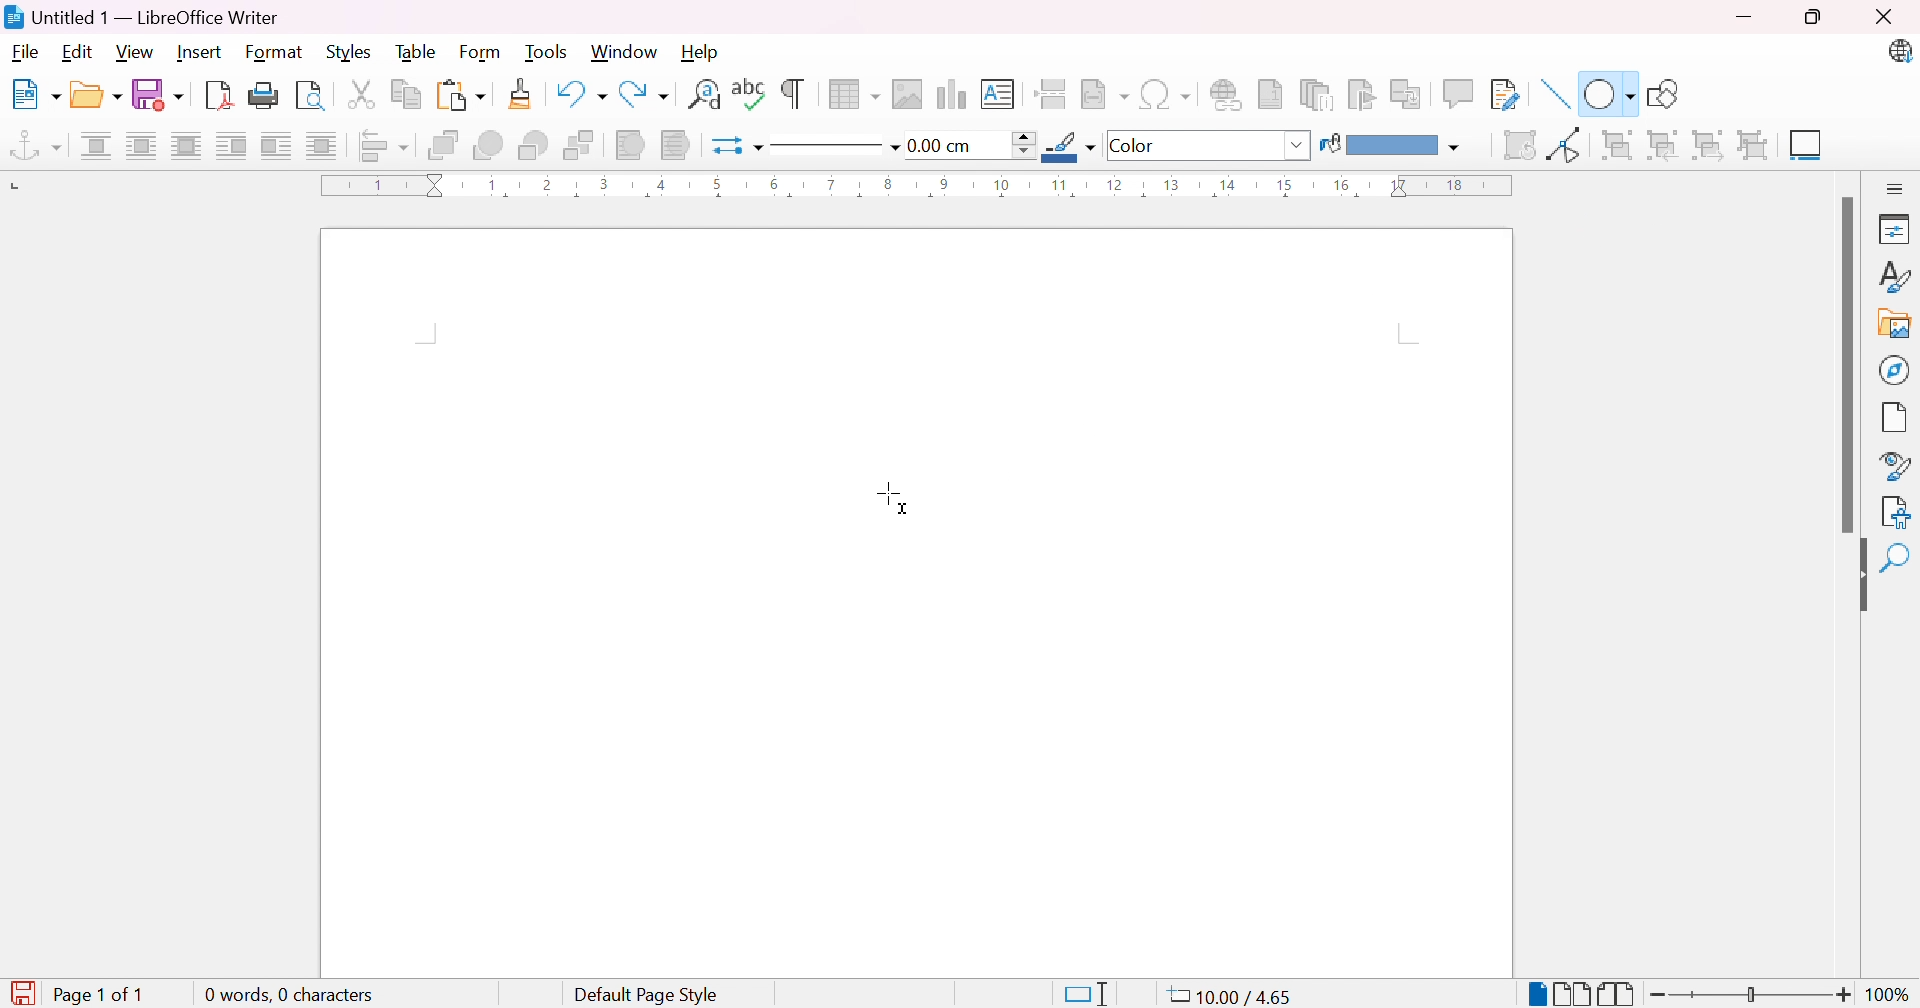  What do you see at coordinates (1462, 93) in the screenshot?
I see `Insert comment` at bounding box center [1462, 93].